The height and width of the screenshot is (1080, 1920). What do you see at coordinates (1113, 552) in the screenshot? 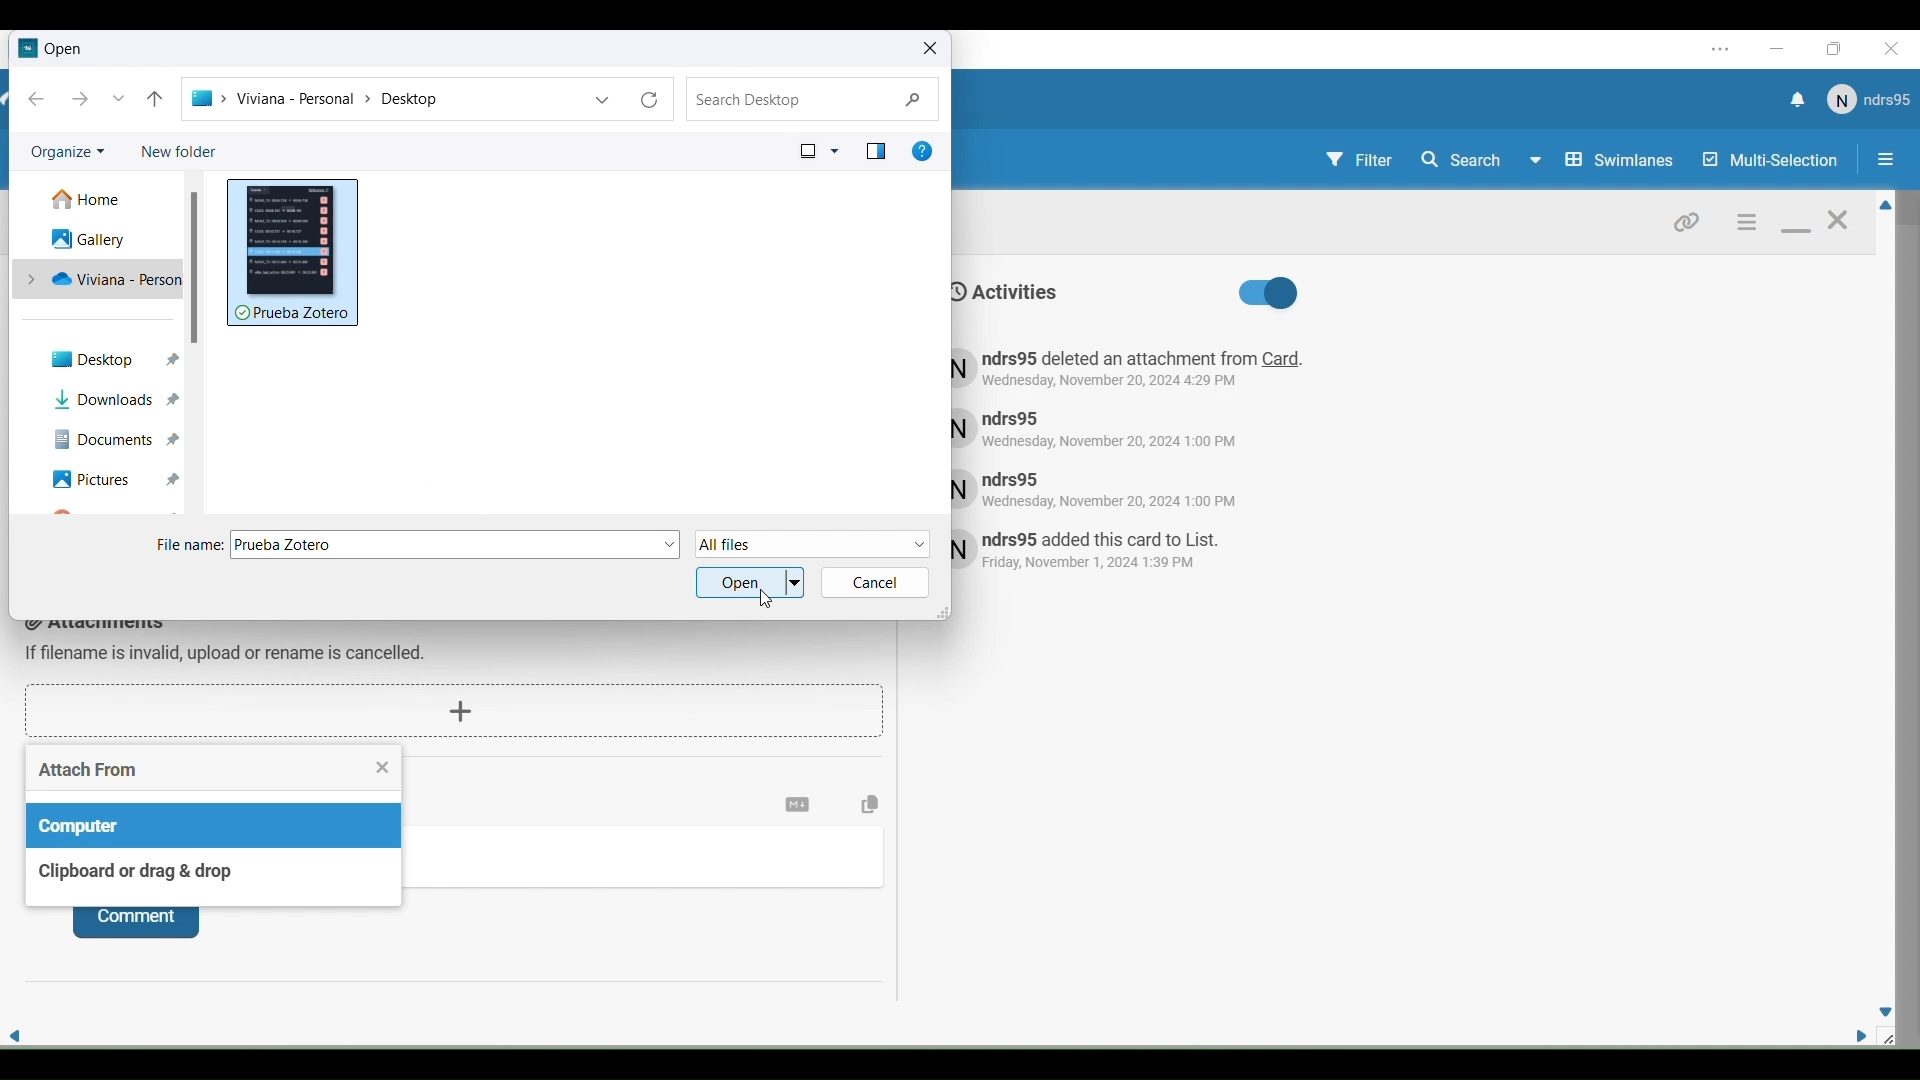
I see `Text` at bounding box center [1113, 552].